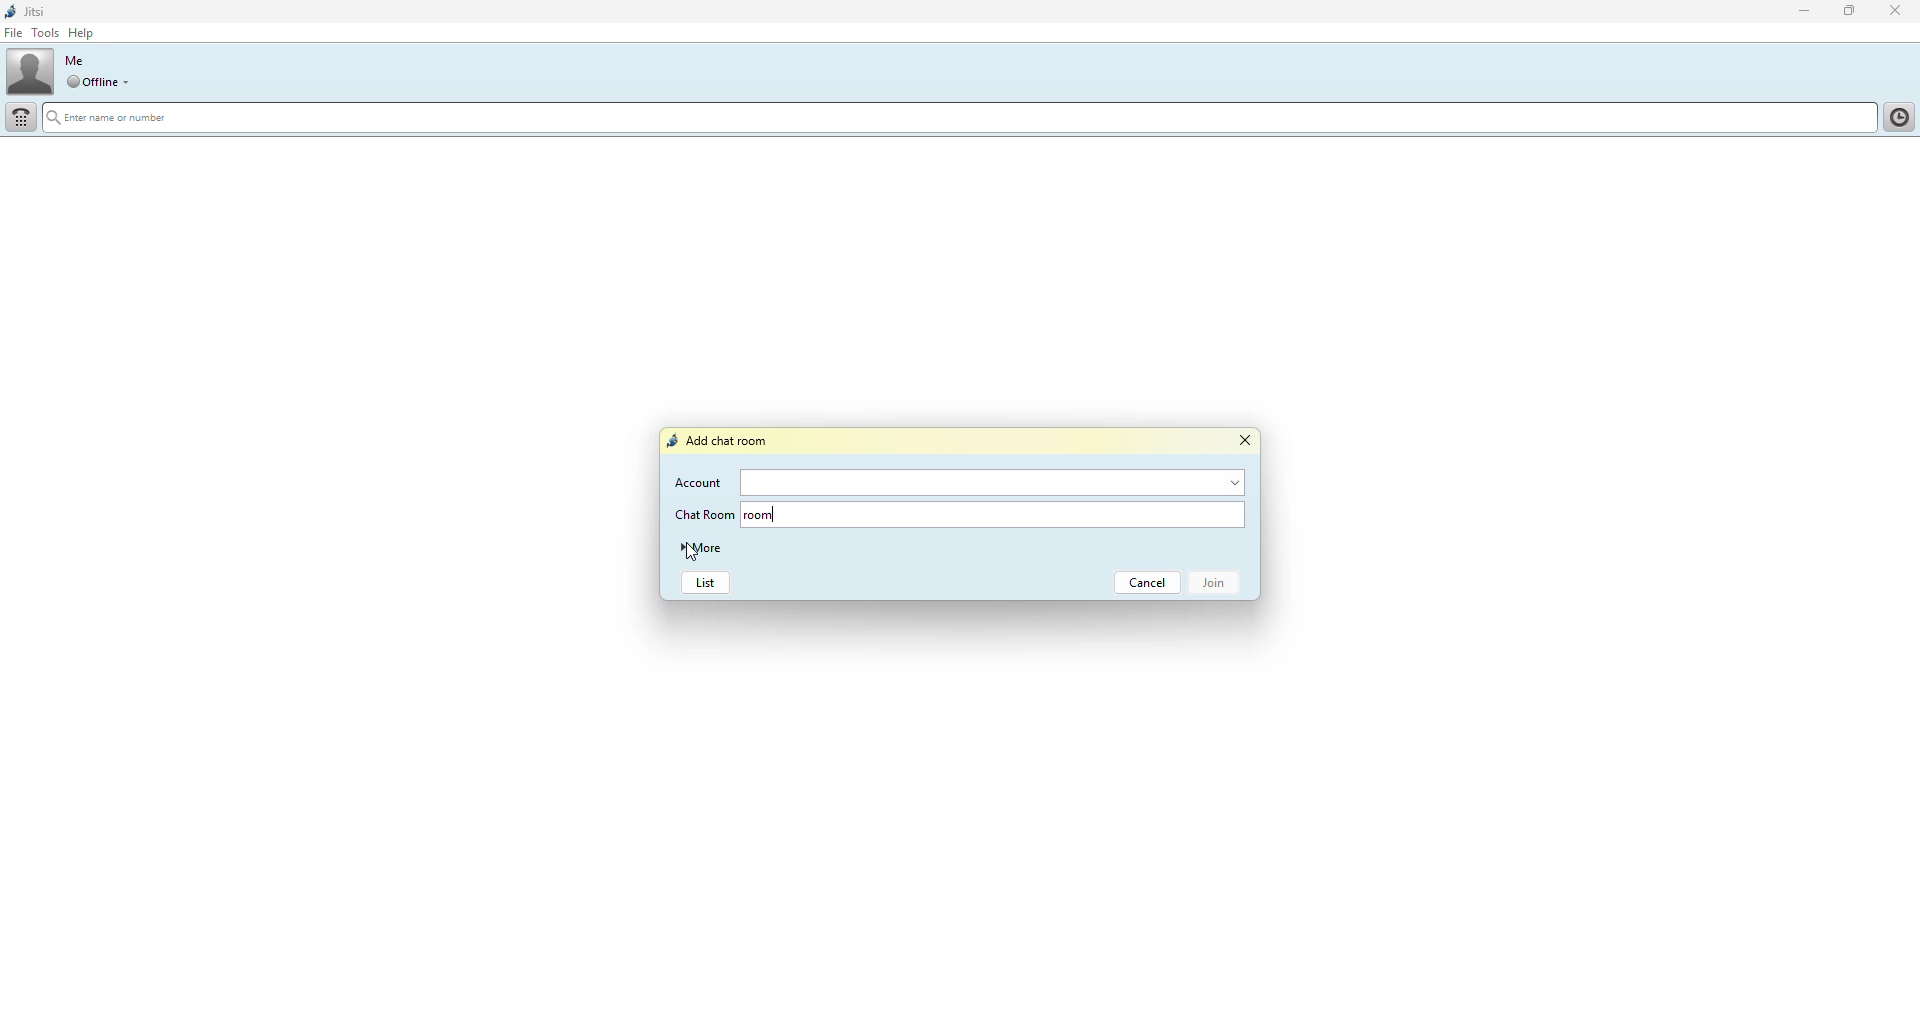  I want to click on join, so click(1220, 583).